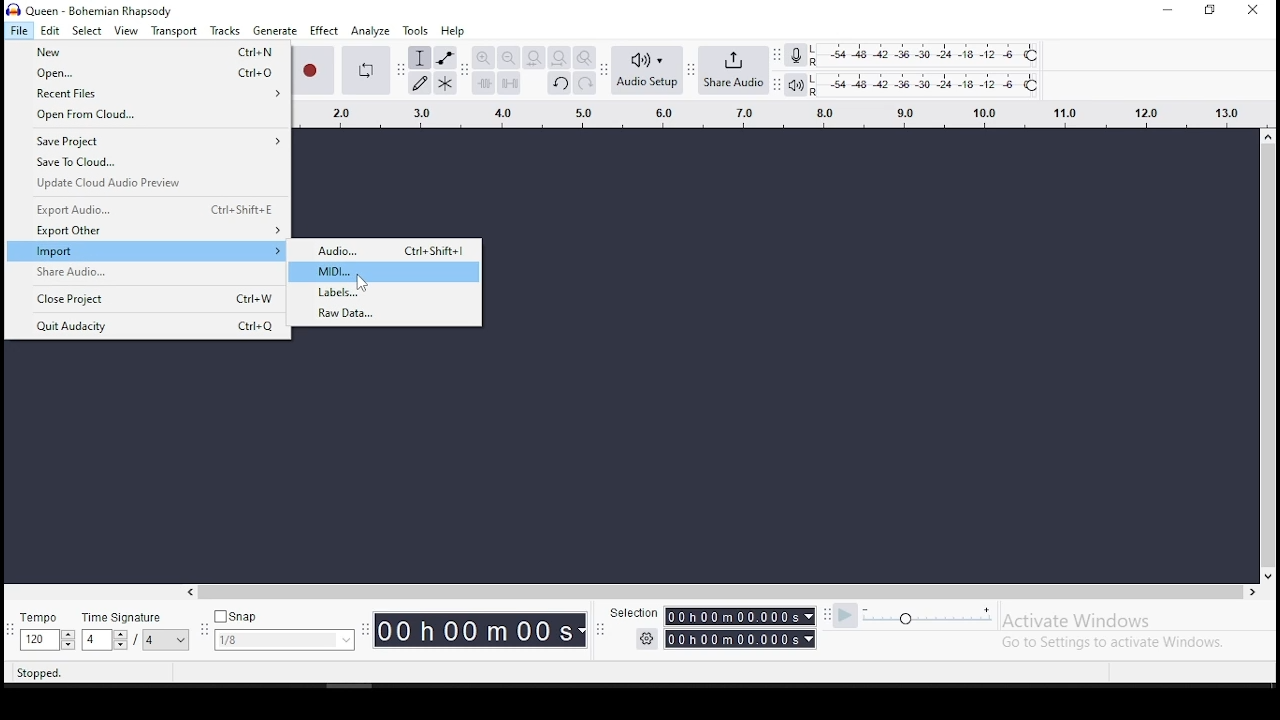 The width and height of the screenshot is (1280, 720). What do you see at coordinates (148, 209) in the screenshot?
I see `export audio` at bounding box center [148, 209].